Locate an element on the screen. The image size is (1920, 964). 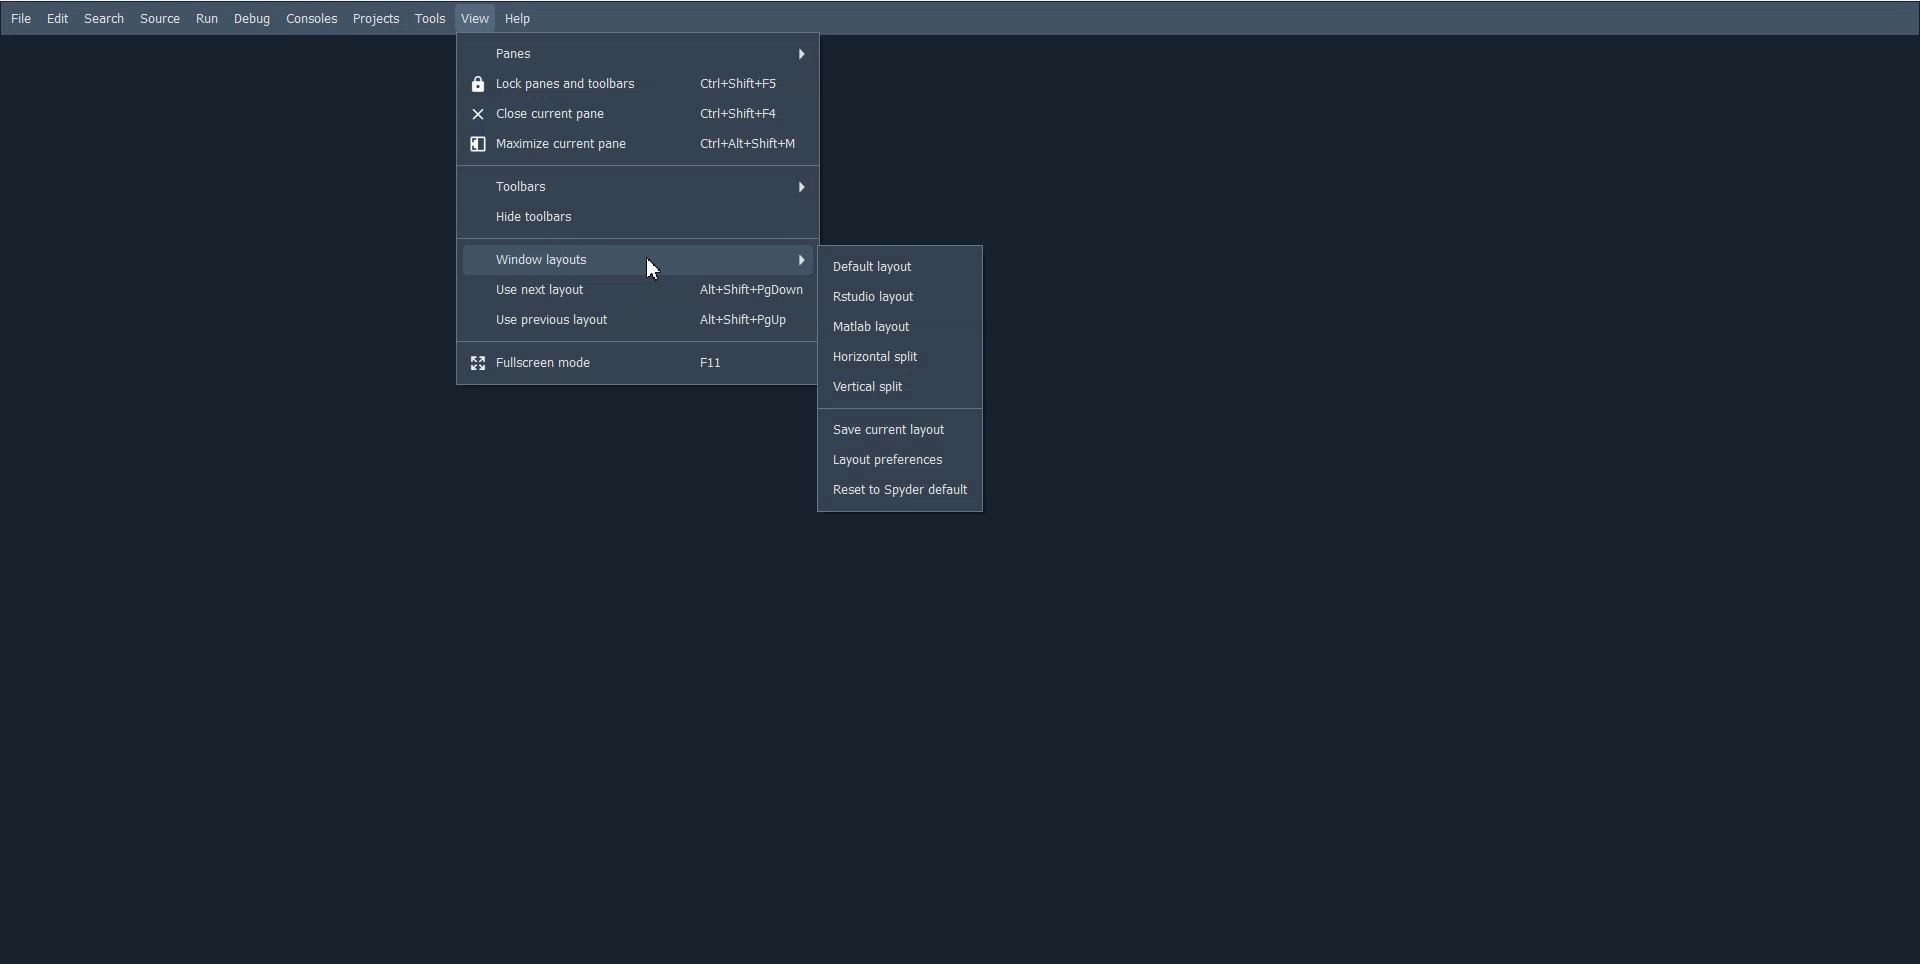
Projects is located at coordinates (376, 19).